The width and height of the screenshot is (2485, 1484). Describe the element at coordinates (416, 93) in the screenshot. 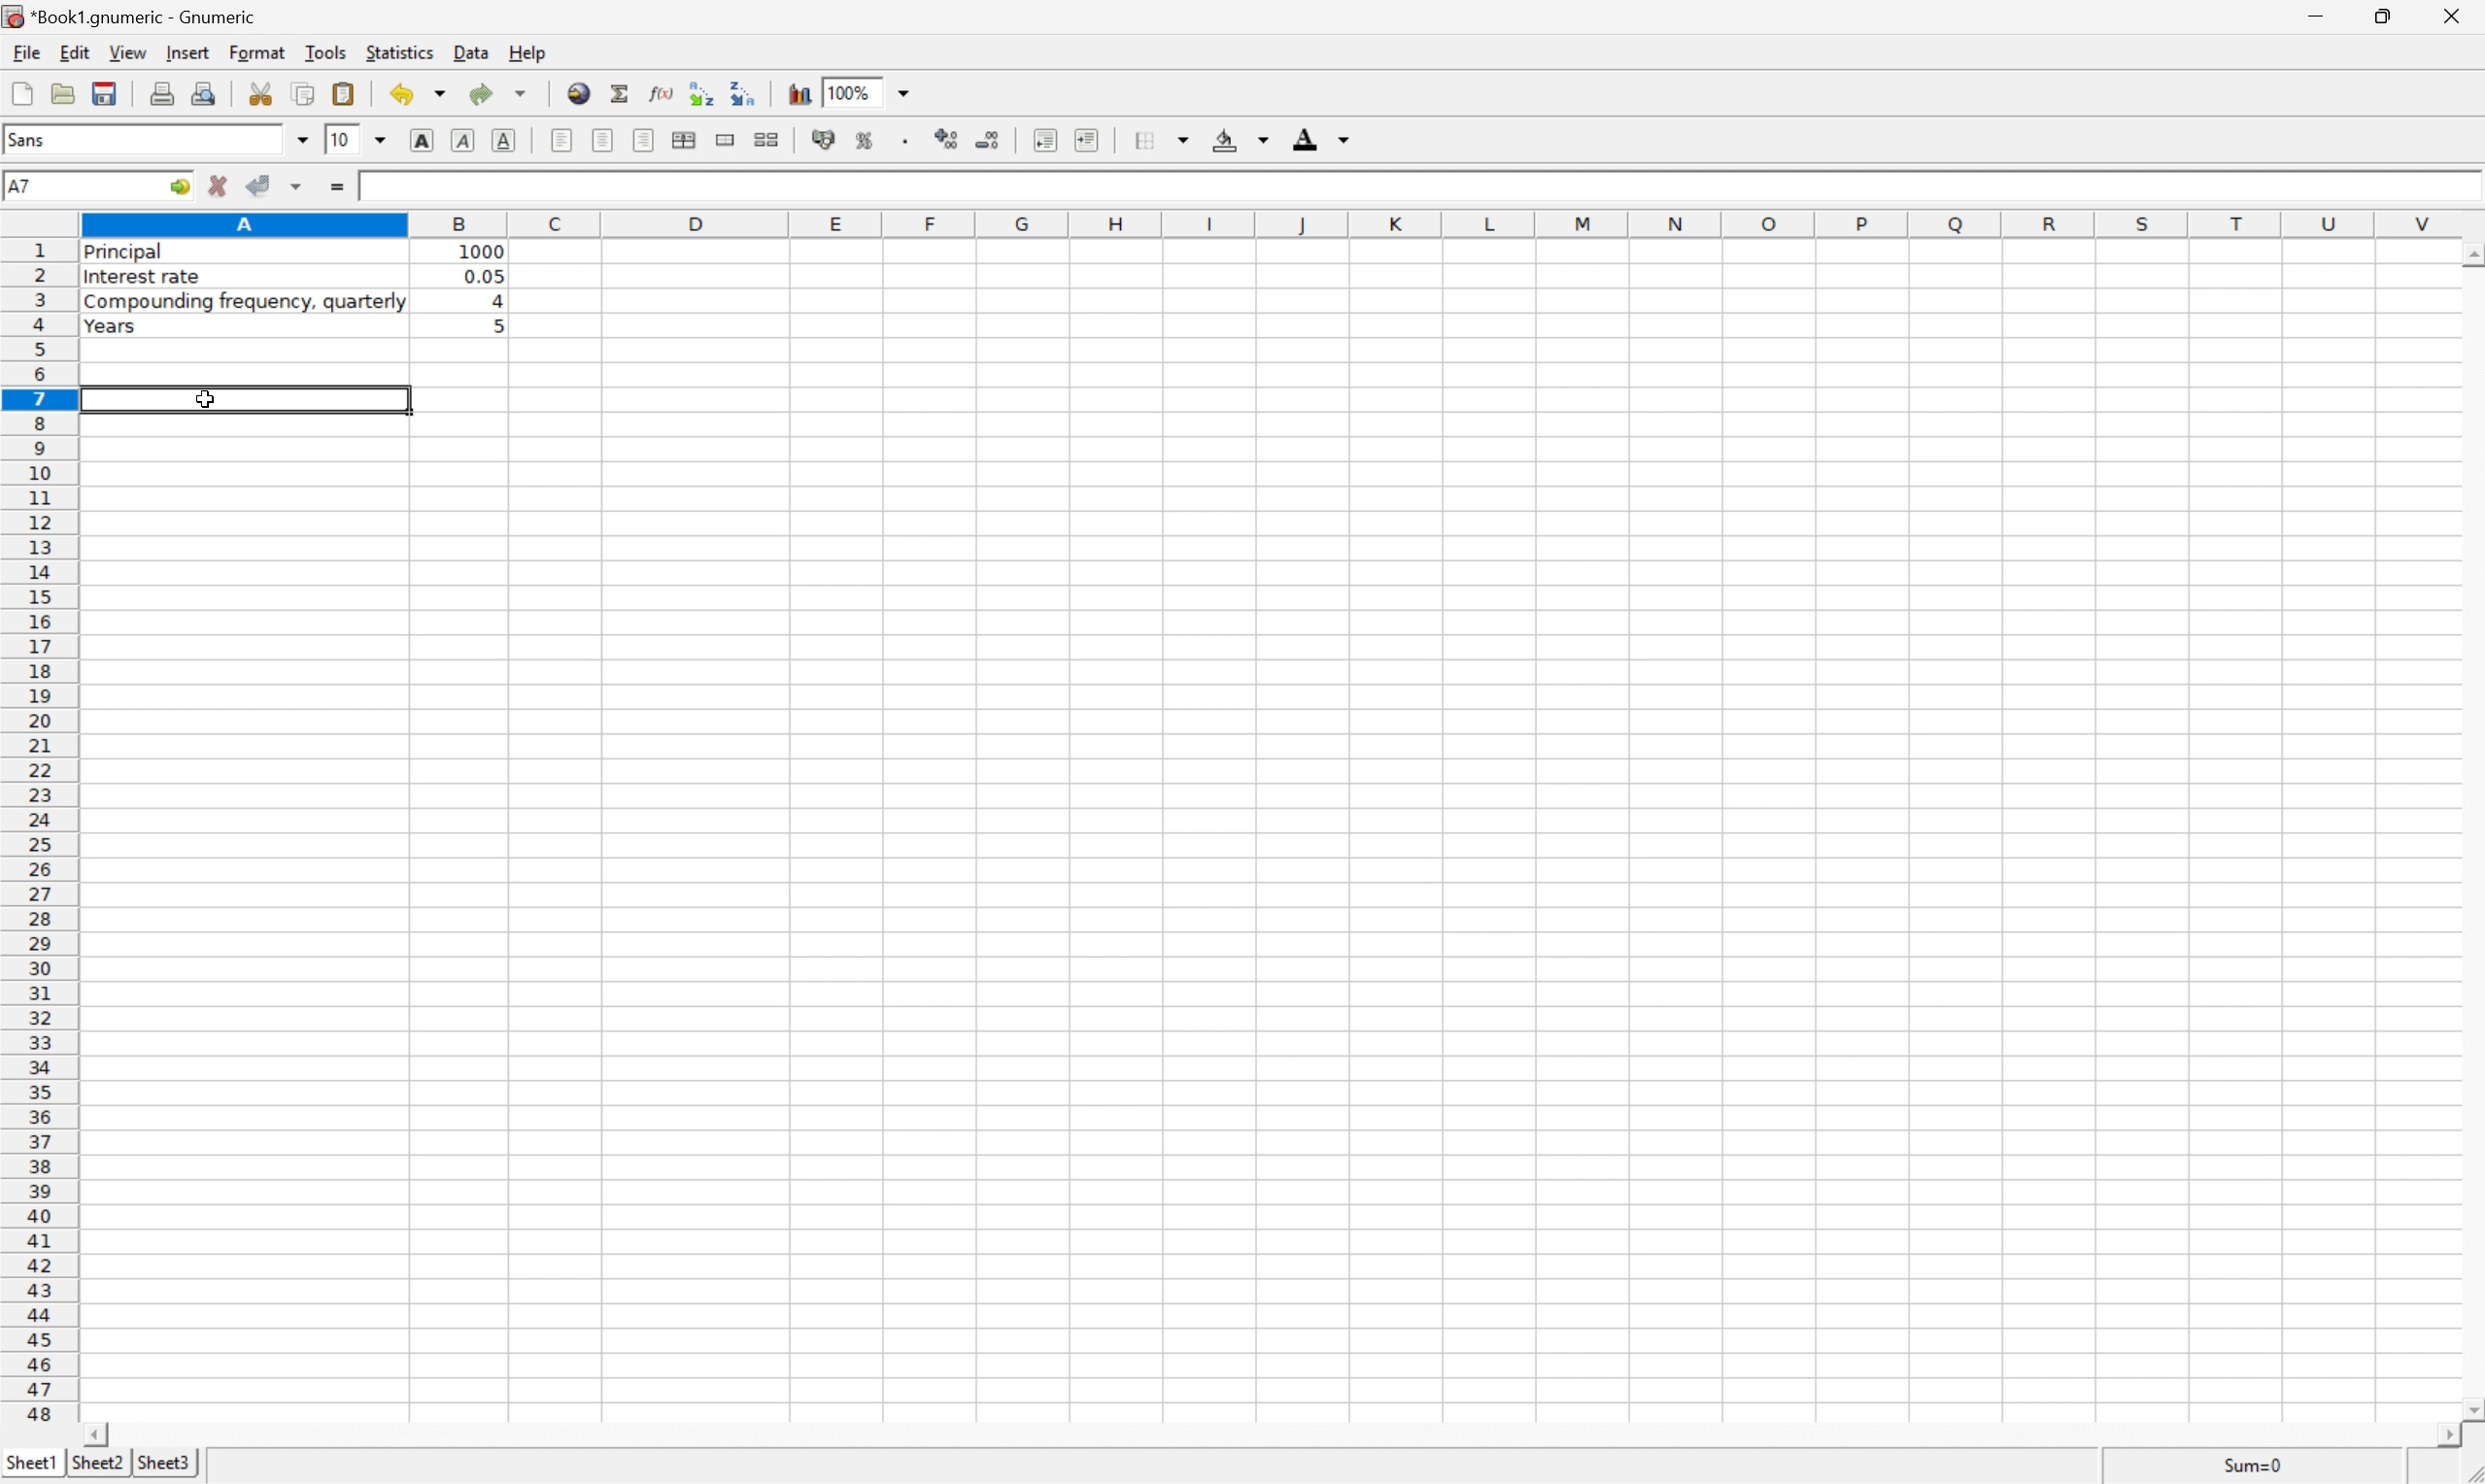

I see `undo` at that location.